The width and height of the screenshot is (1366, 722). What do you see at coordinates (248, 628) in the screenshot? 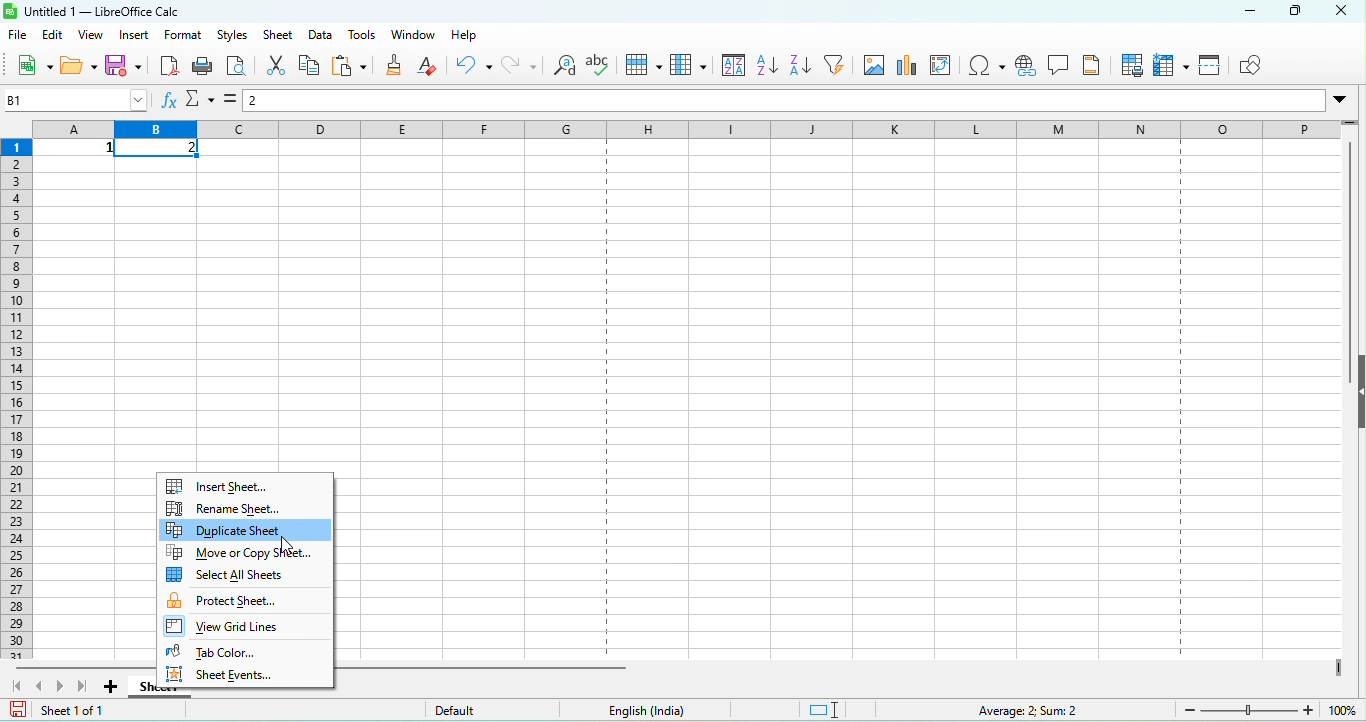
I see `view grid lines` at bounding box center [248, 628].